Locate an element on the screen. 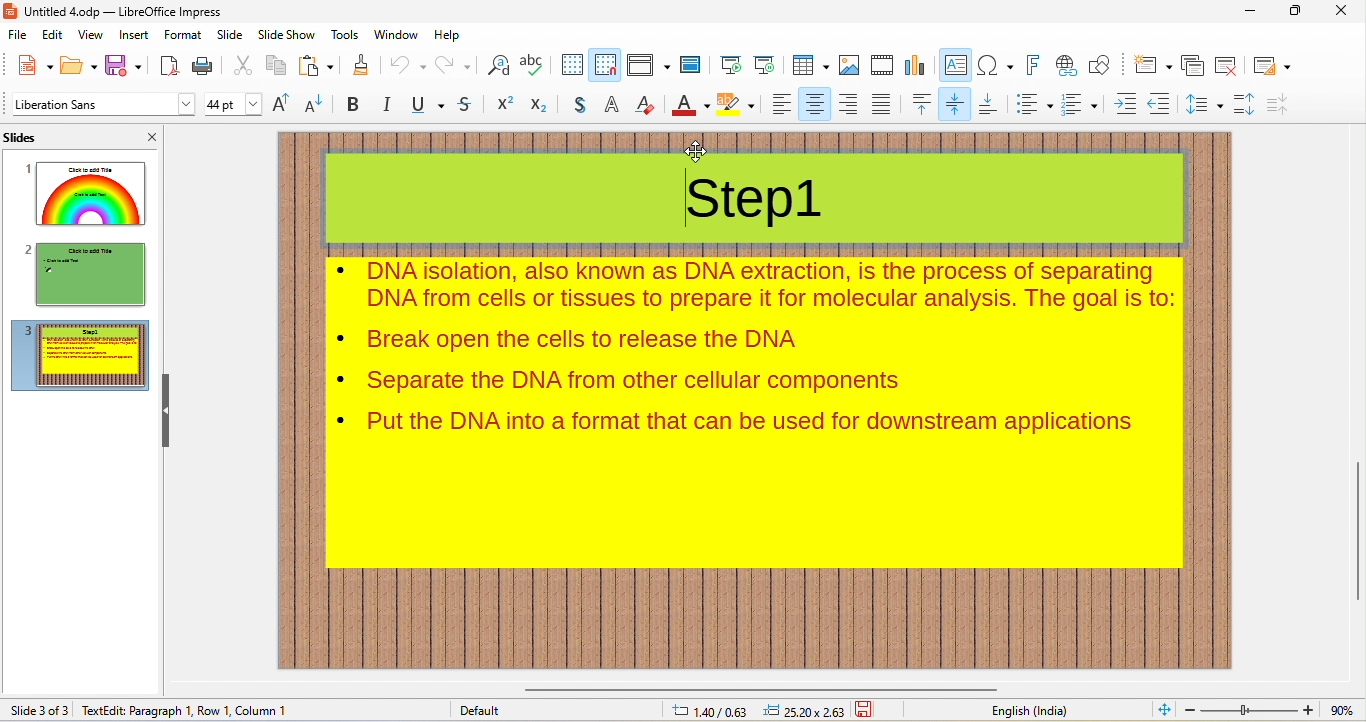 Image resolution: width=1366 pixels, height=722 pixels. export pdf is located at coordinates (169, 67).